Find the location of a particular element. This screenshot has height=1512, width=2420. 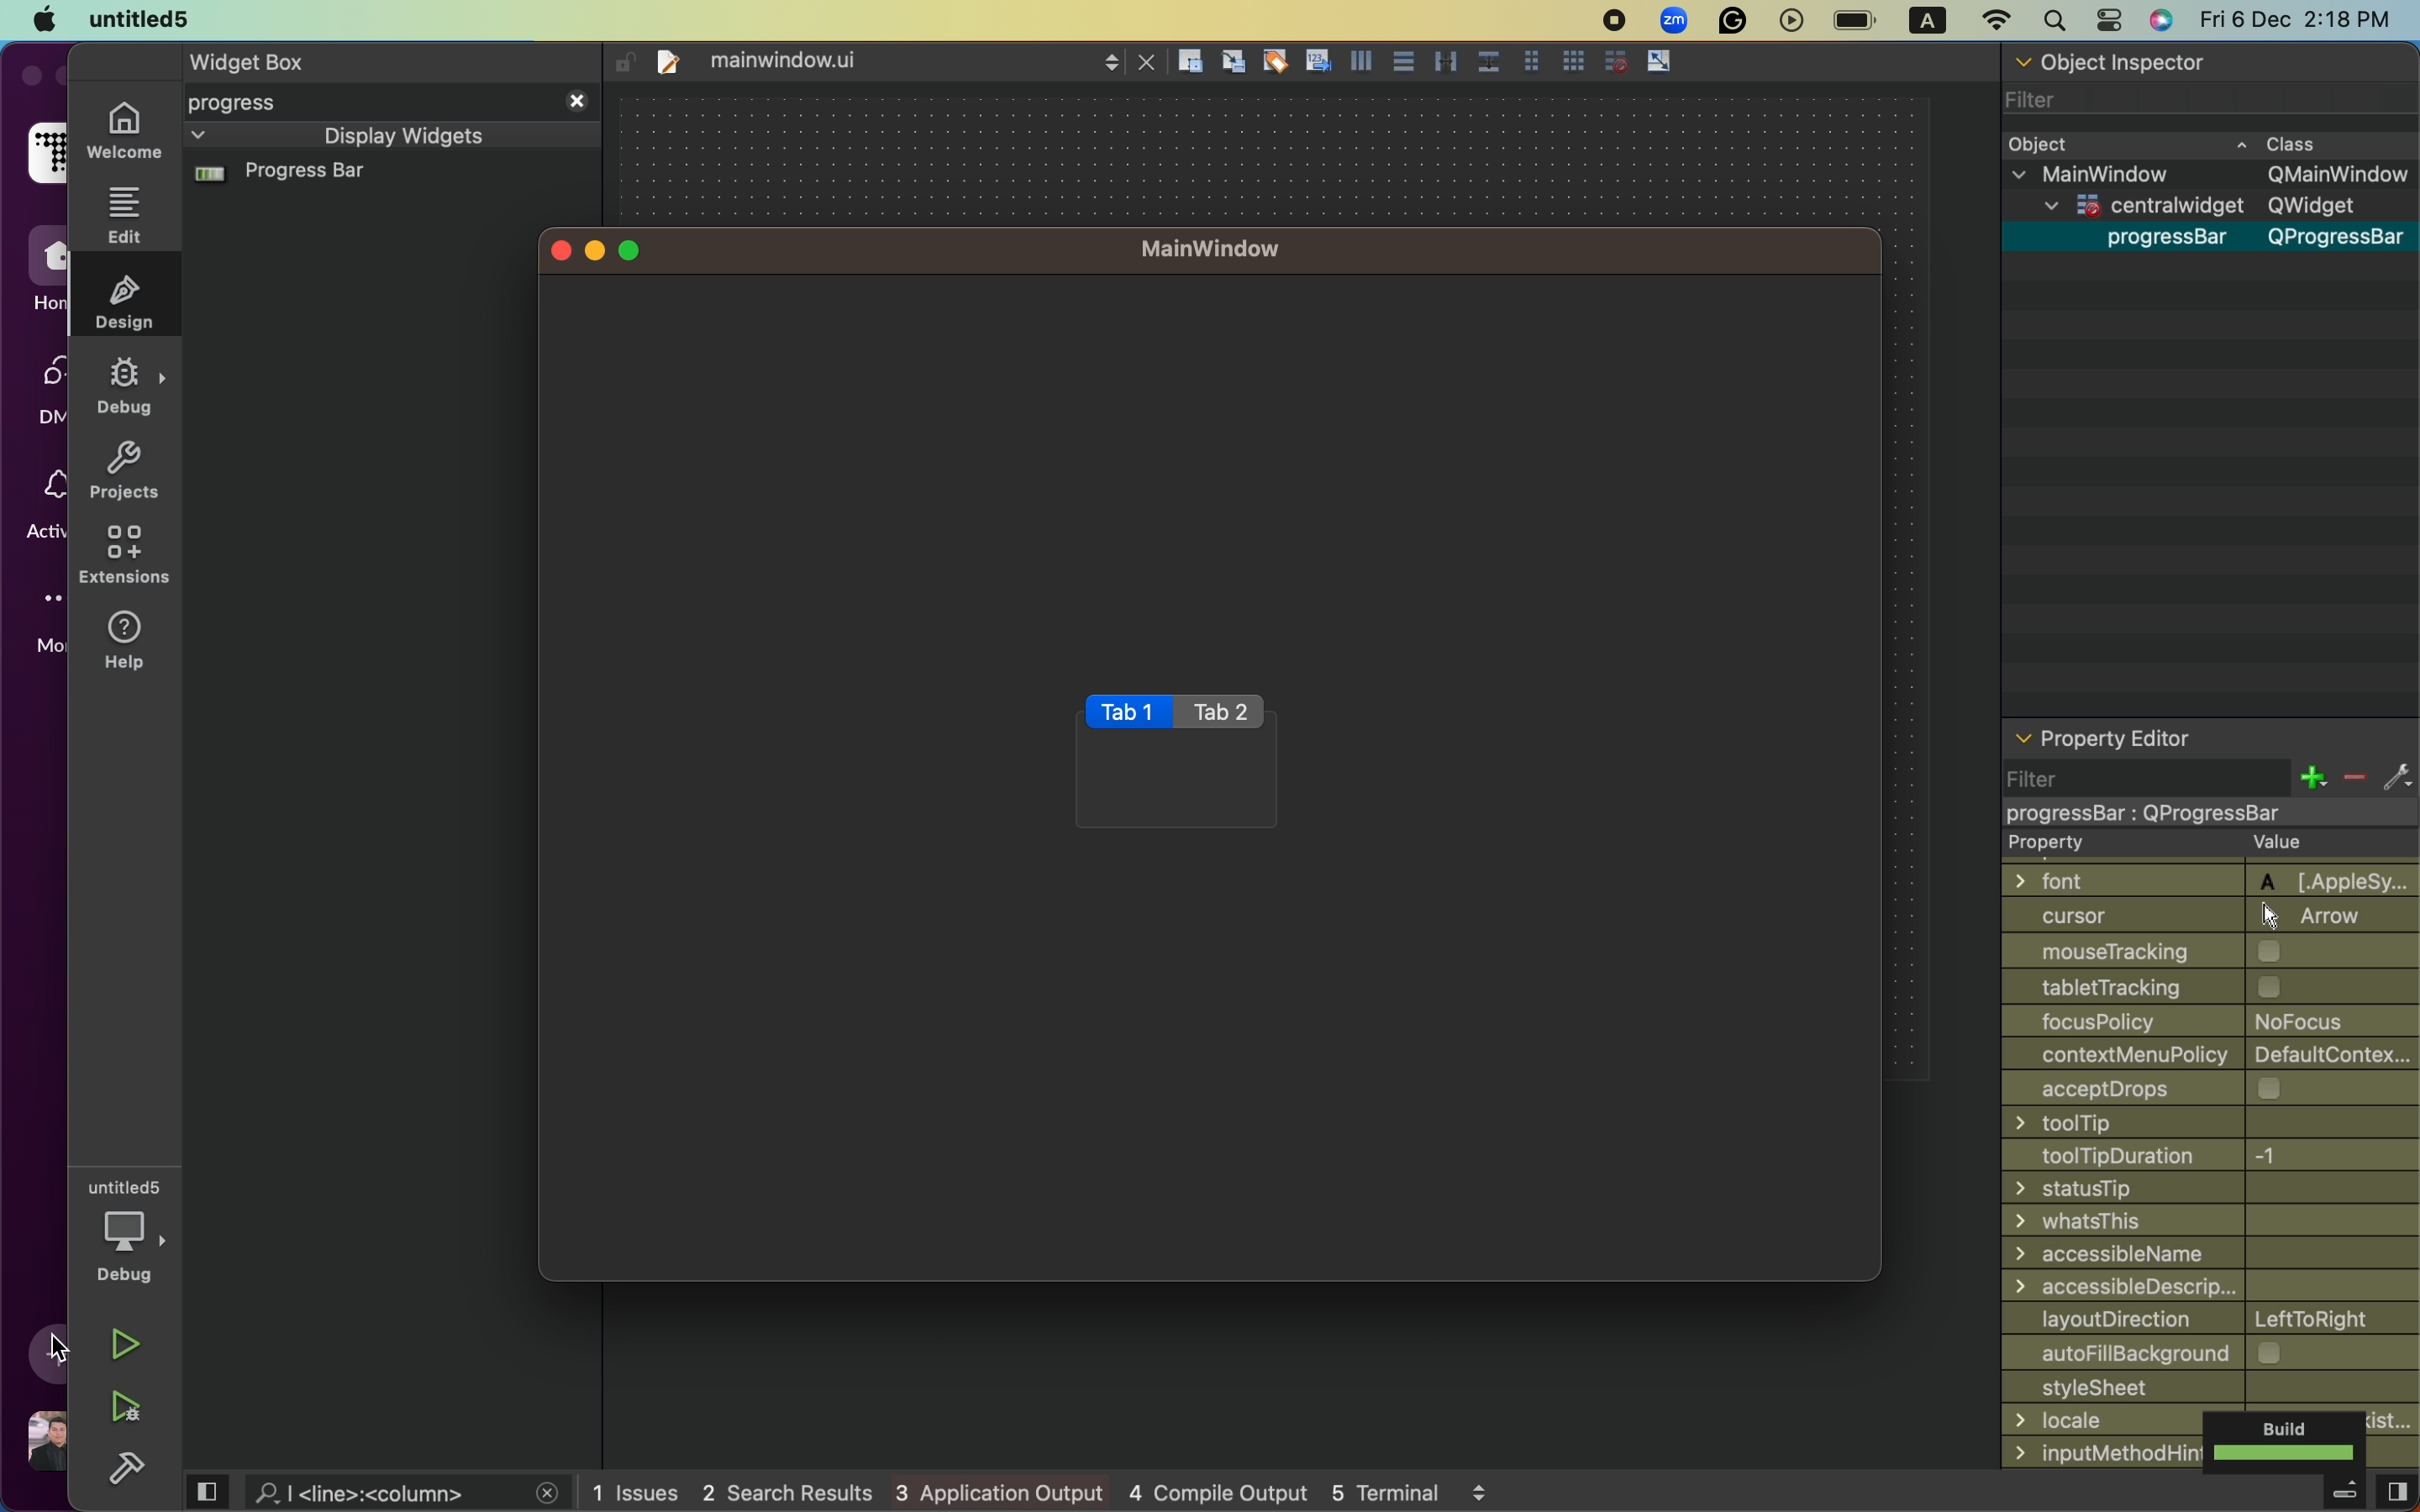

object inspector is located at coordinates (2211, 61).